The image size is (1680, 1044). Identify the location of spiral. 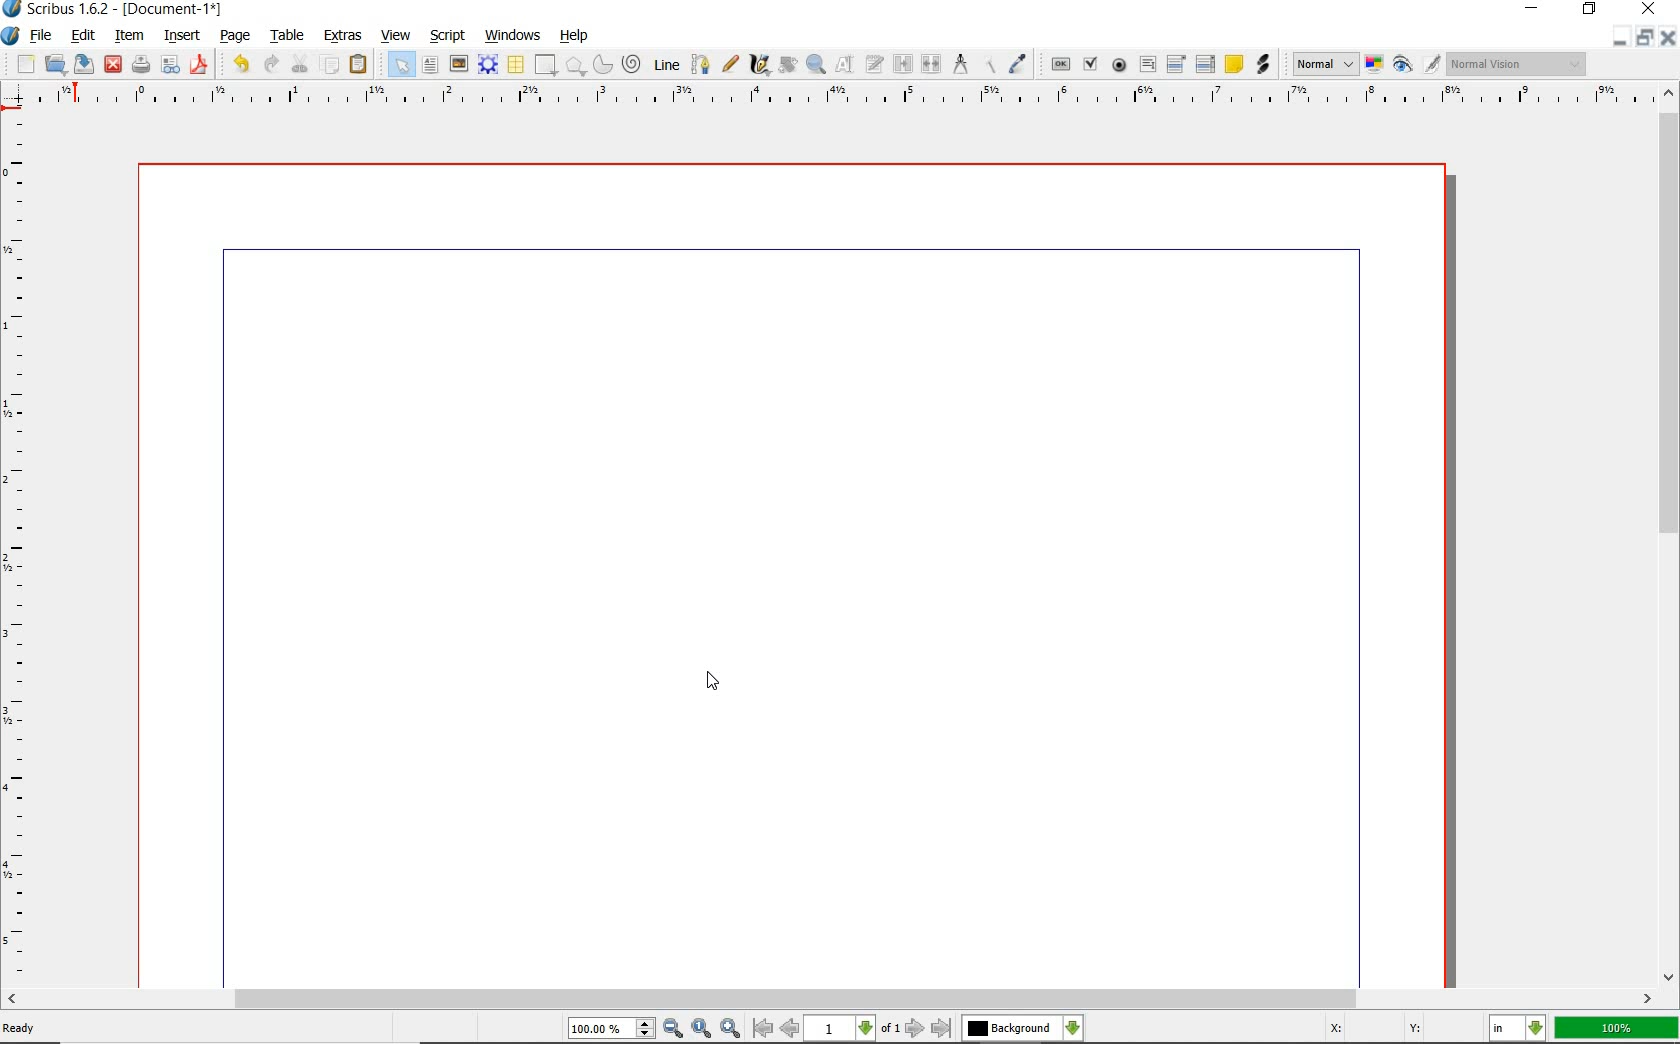
(632, 63).